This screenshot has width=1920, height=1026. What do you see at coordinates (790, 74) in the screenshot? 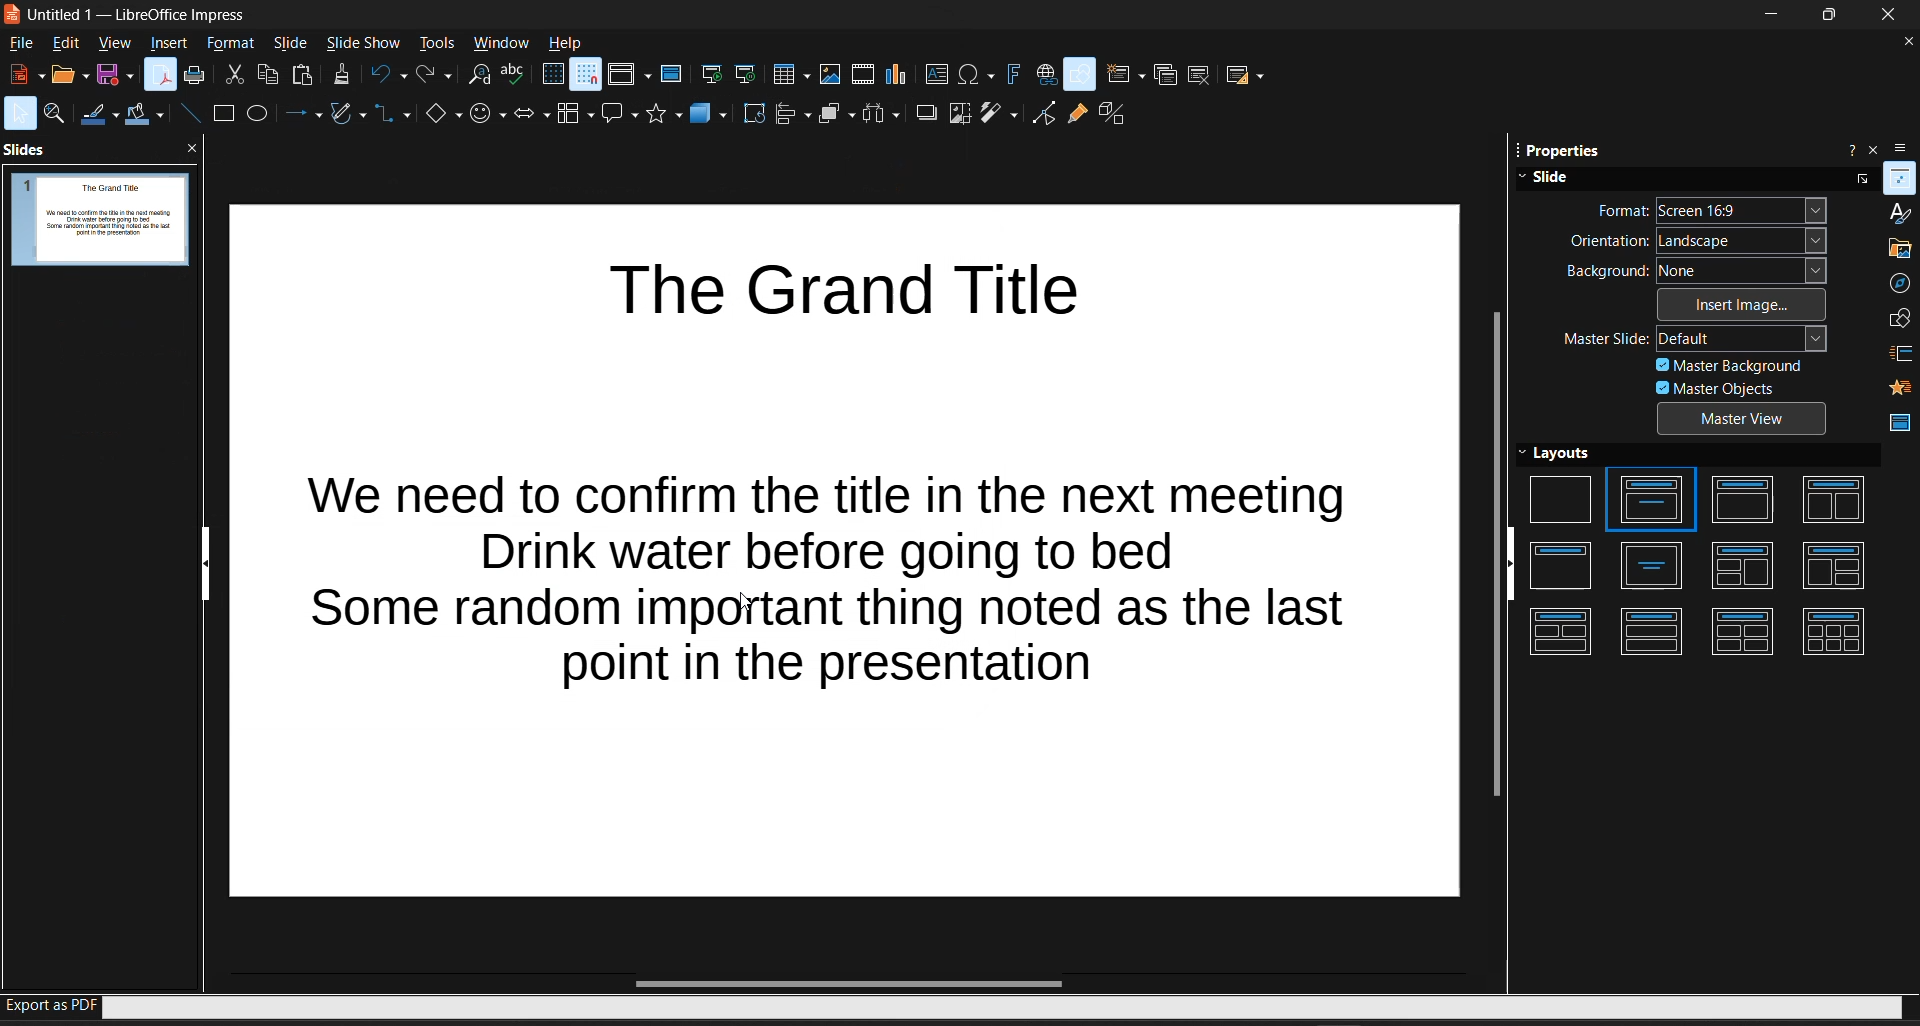
I see `table` at bounding box center [790, 74].